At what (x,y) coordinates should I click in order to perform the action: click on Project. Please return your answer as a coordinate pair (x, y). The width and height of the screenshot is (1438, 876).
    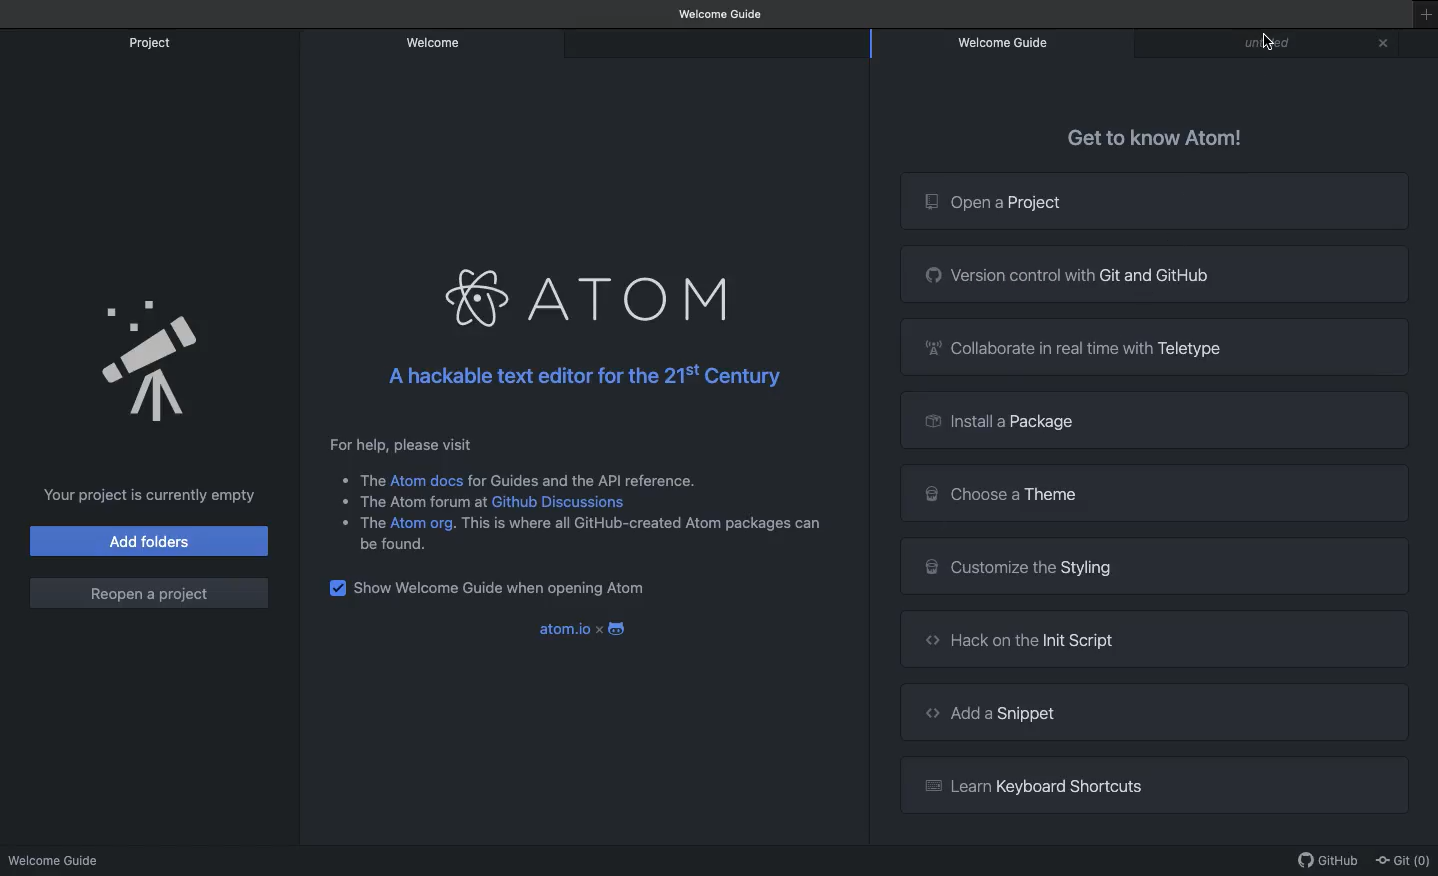
    Looking at the image, I should click on (150, 362).